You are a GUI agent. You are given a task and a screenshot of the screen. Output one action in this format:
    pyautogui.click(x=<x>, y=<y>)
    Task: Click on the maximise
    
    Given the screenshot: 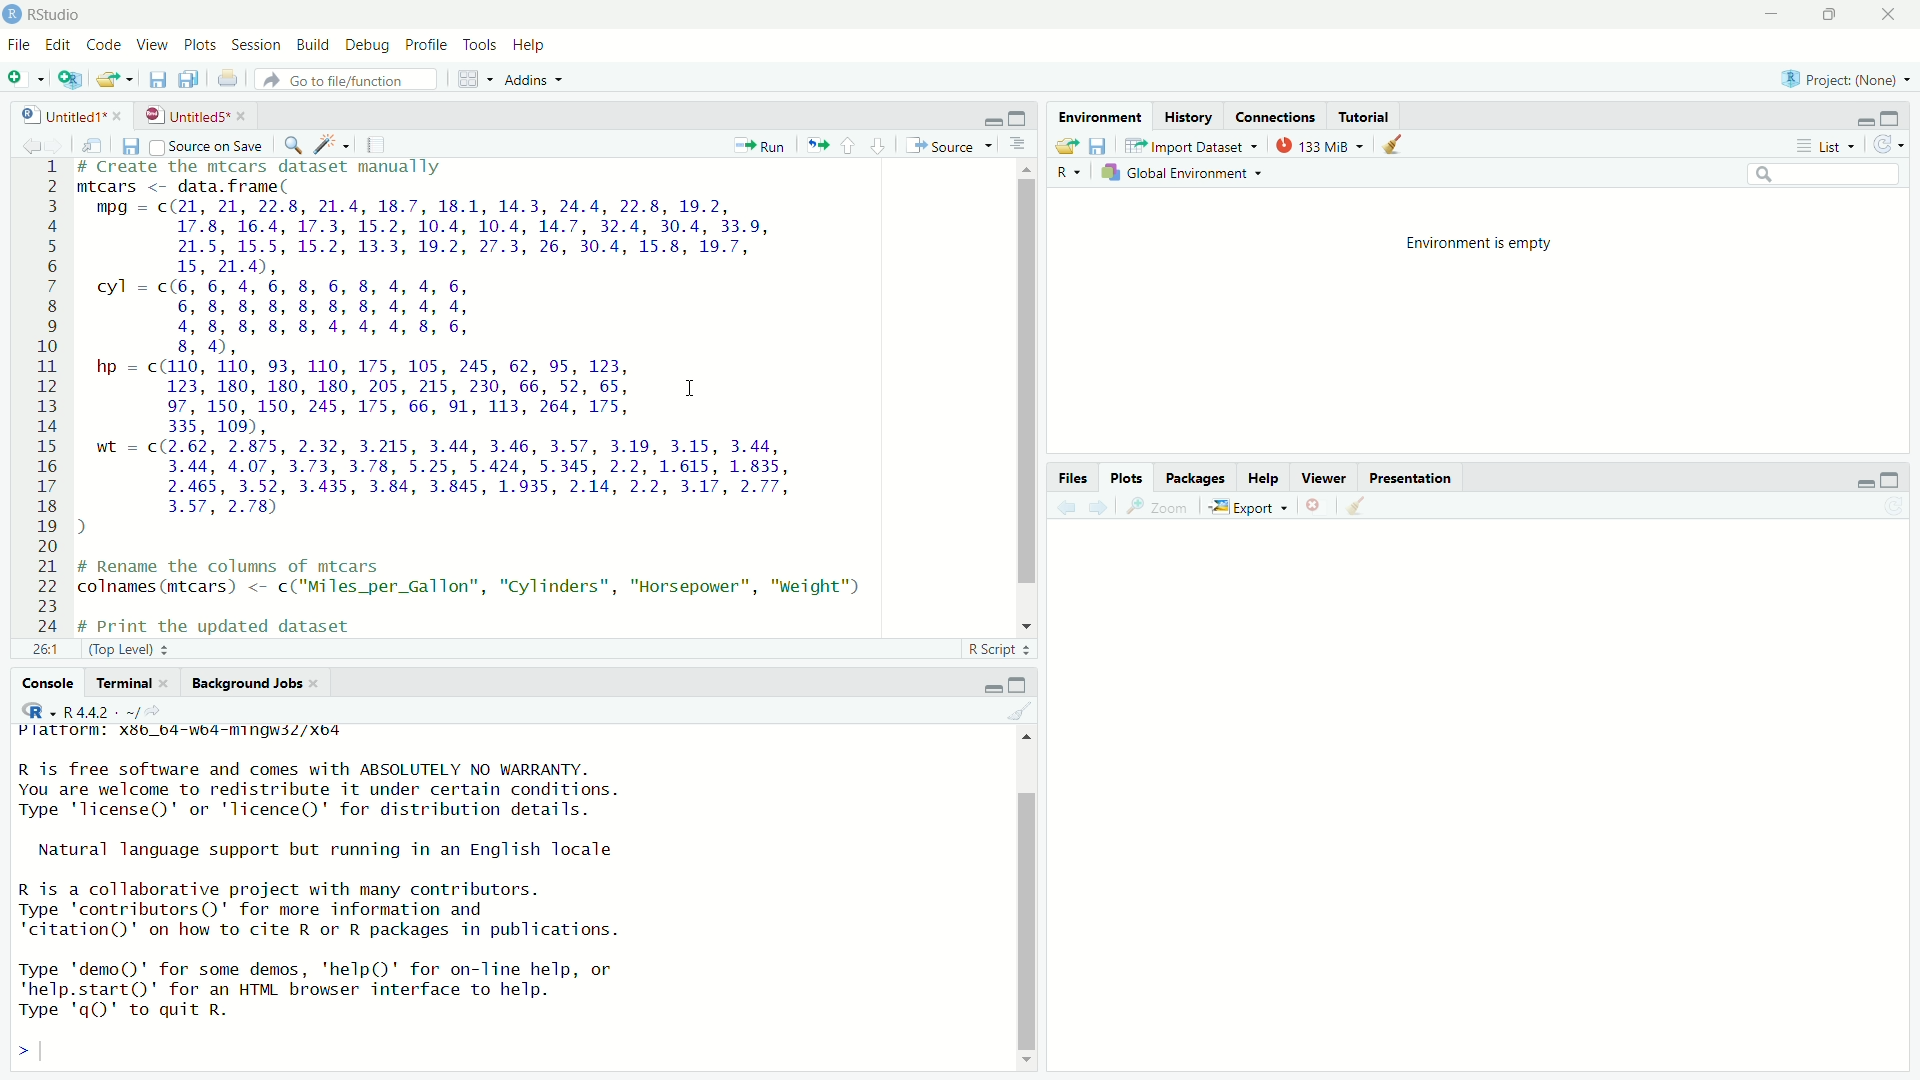 What is the action you would take?
    pyautogui.click(x=1891, y=117)
    